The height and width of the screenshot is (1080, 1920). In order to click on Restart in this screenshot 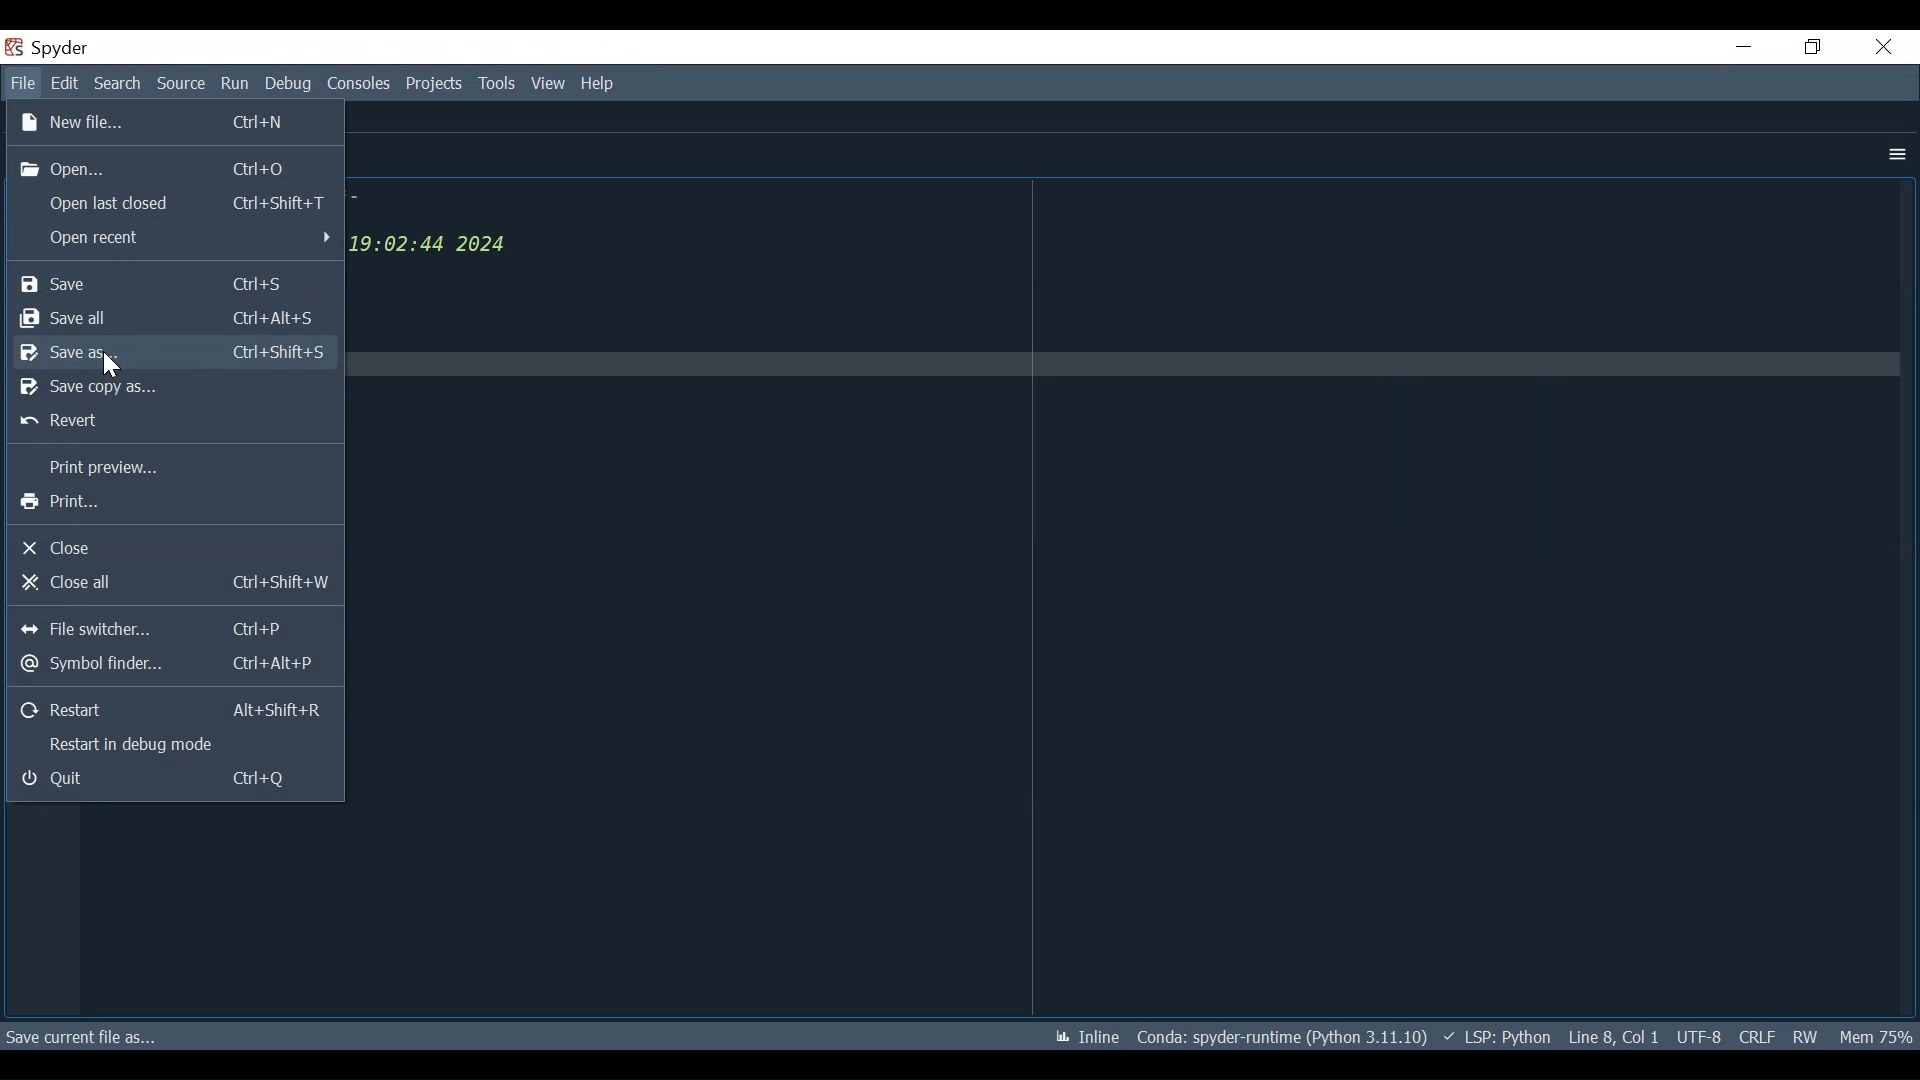, I will do `click(176, 709)`.